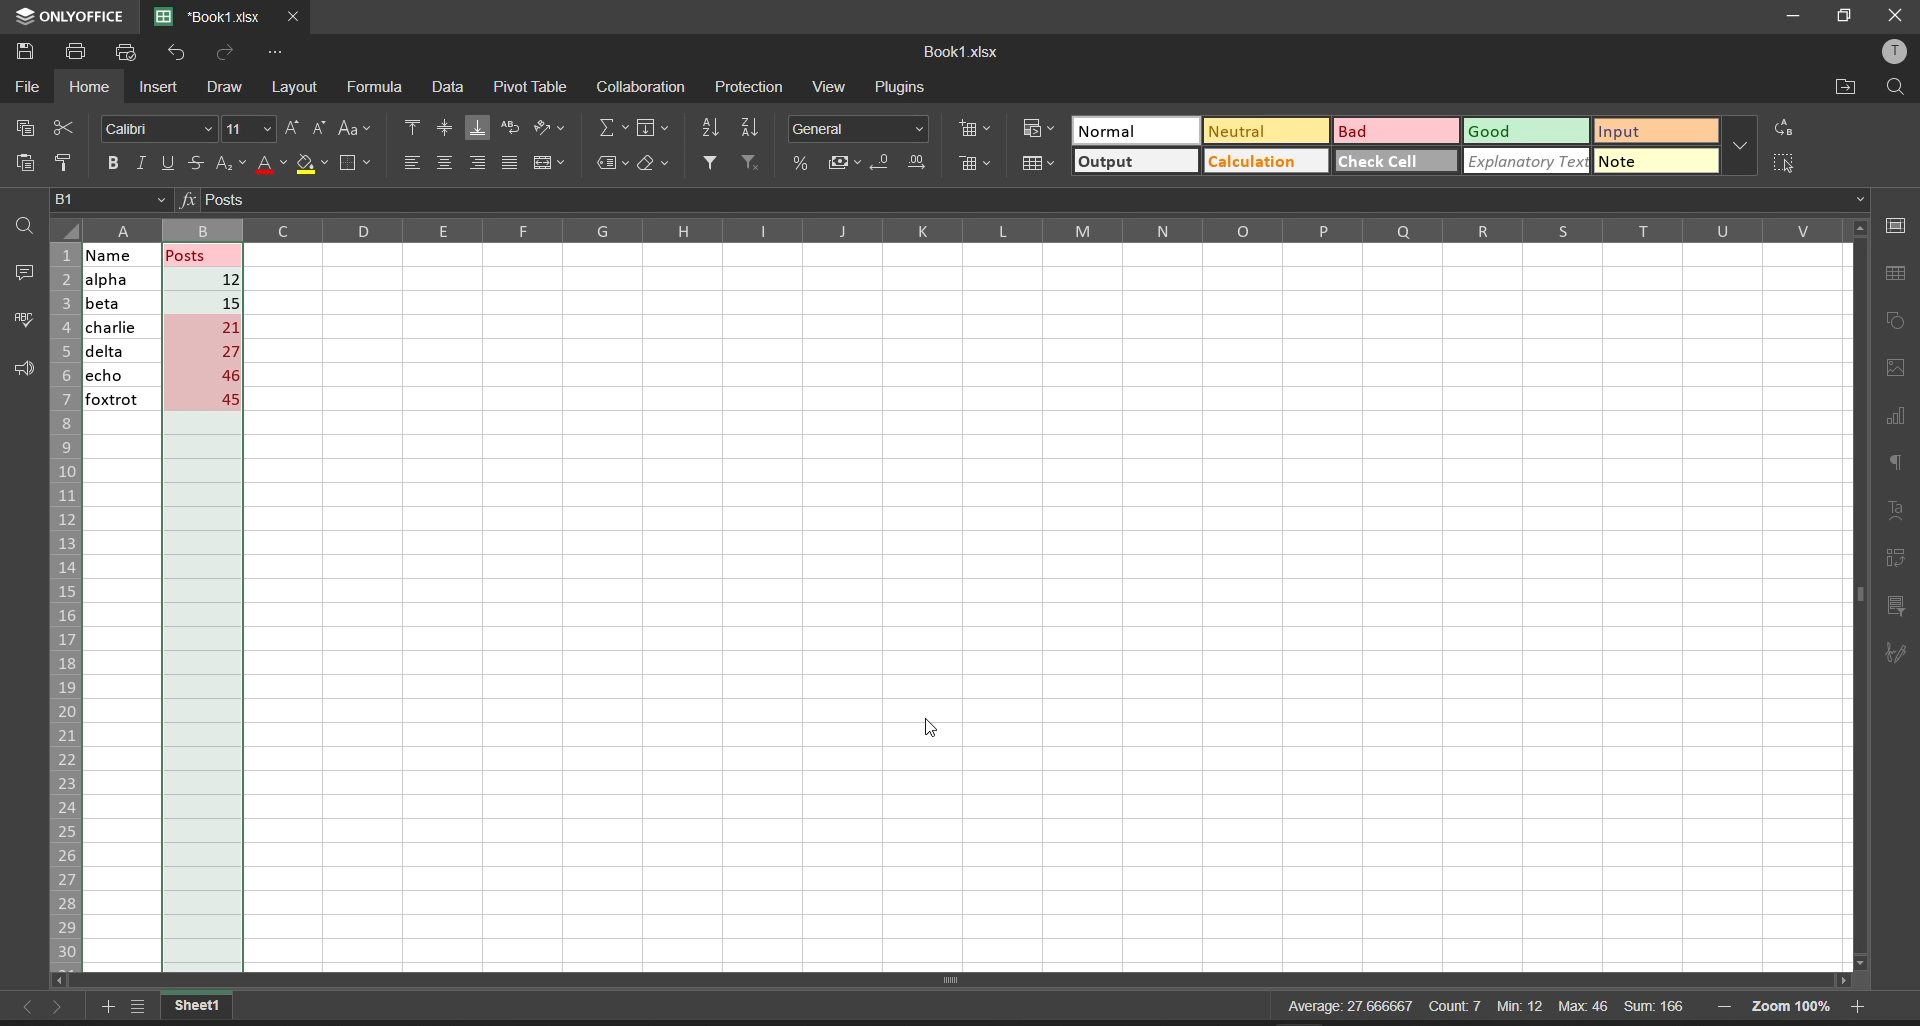 This screenshot has height=1026, width=1920. I want to click on support and feedback, so click(26, 369).